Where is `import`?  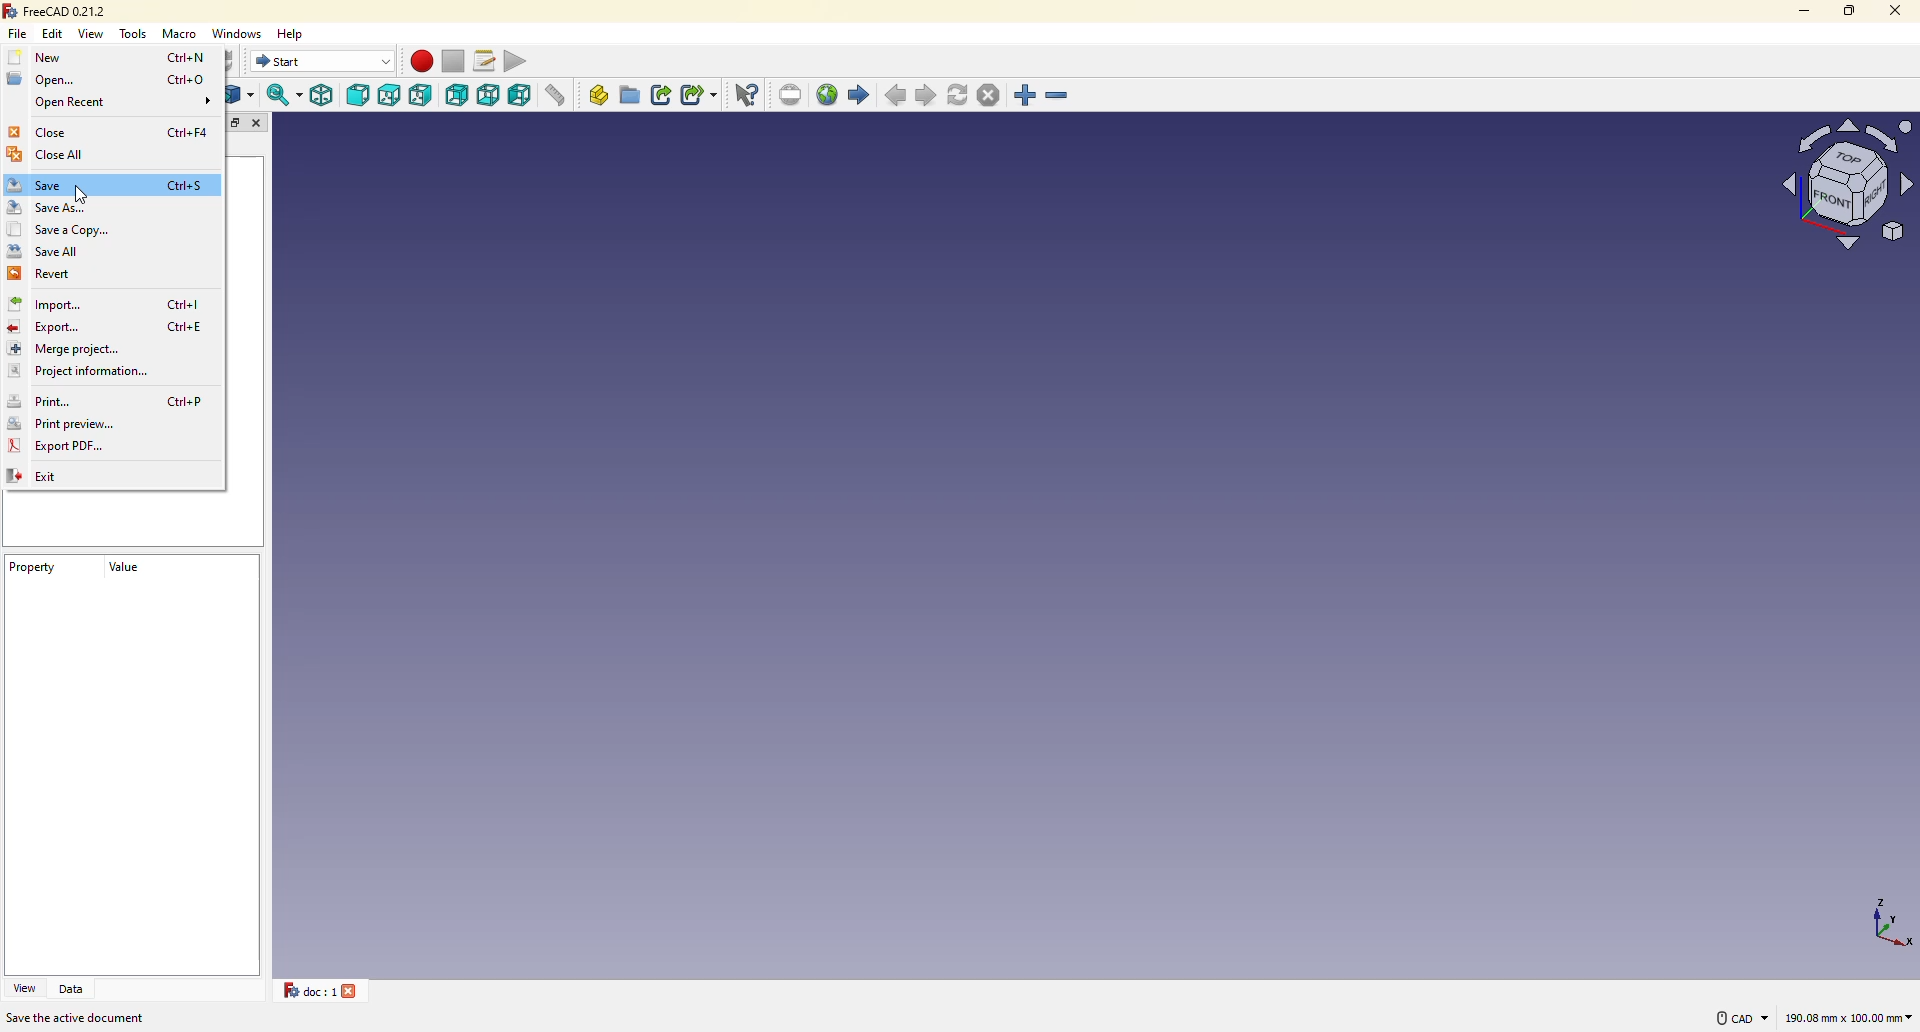 import is located at coordinates (49, 305).